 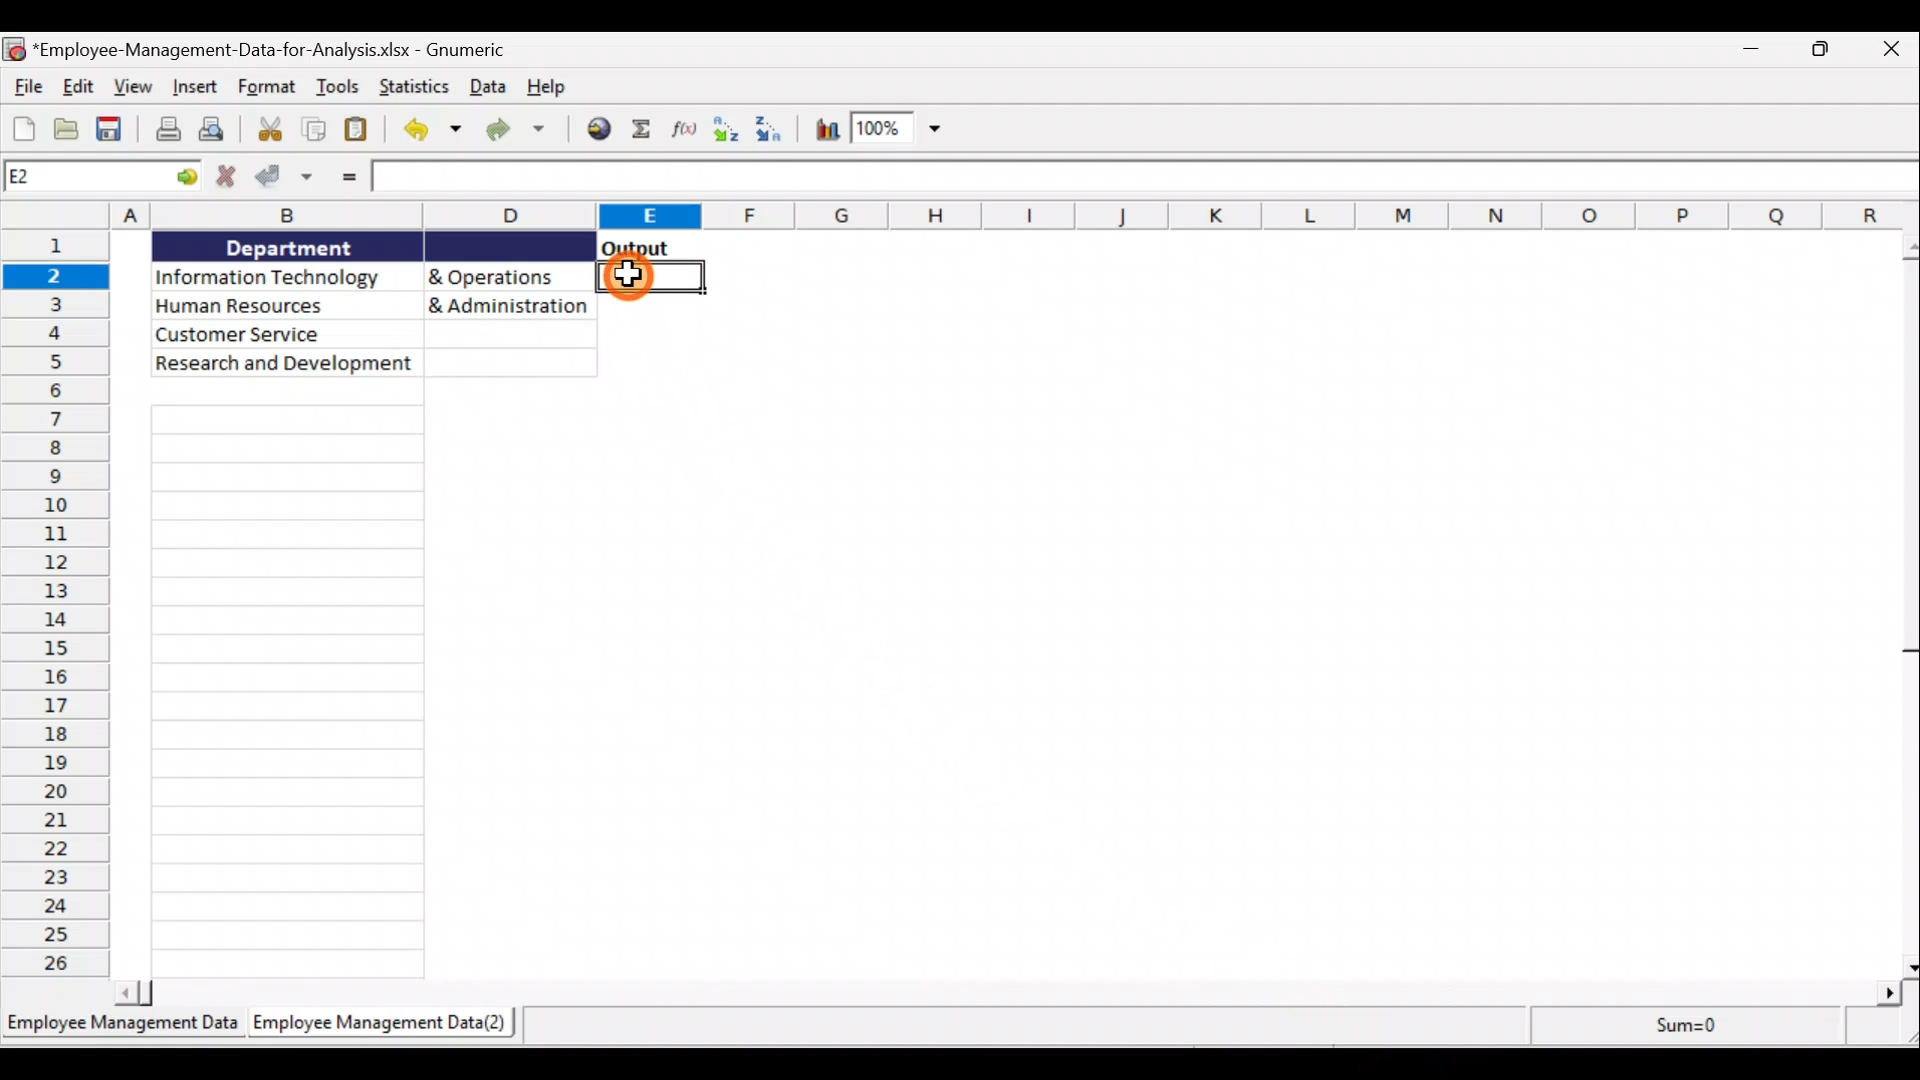 I want to click on Edit, so click(x=80, y=87).